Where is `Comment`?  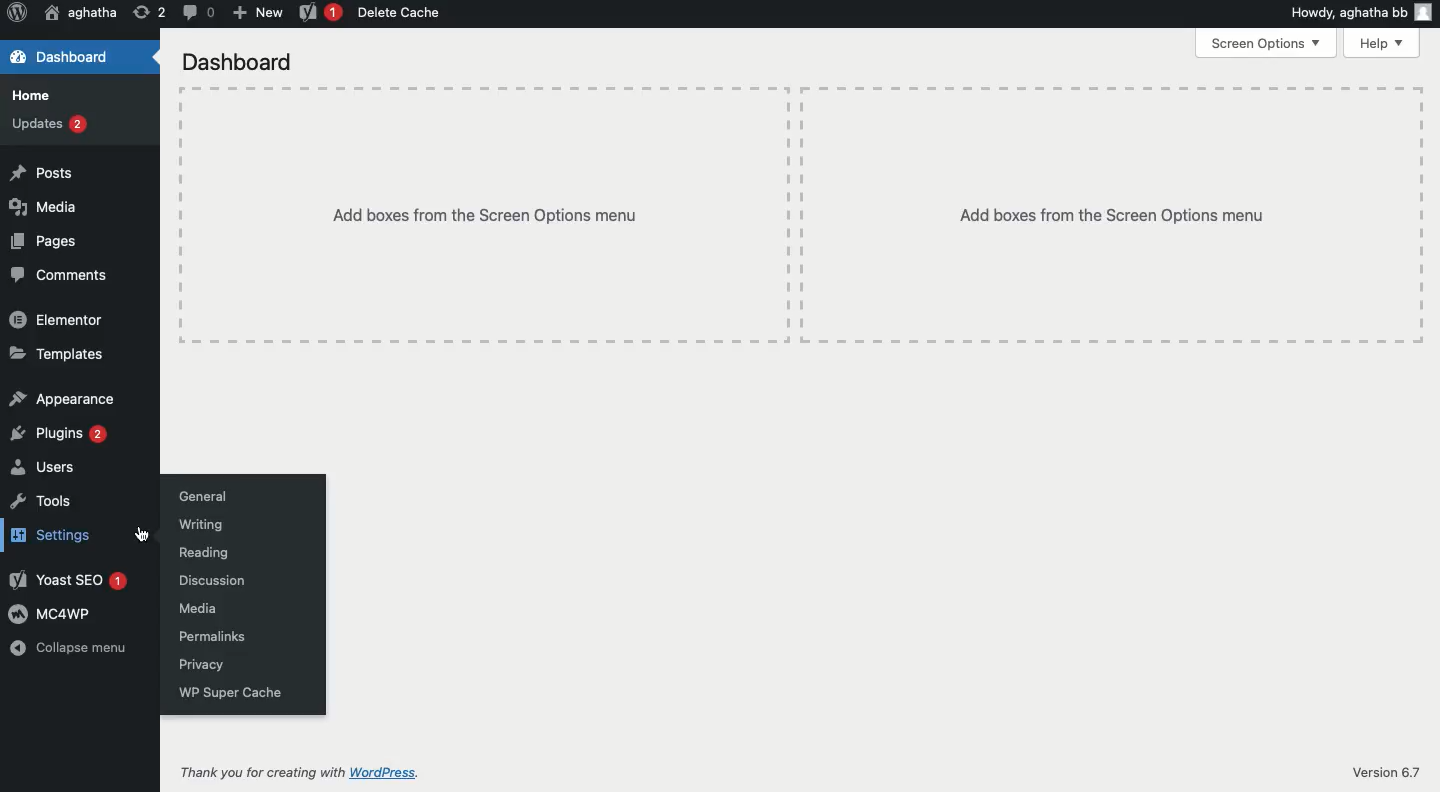
Comment is located at coordinates (195, 12).